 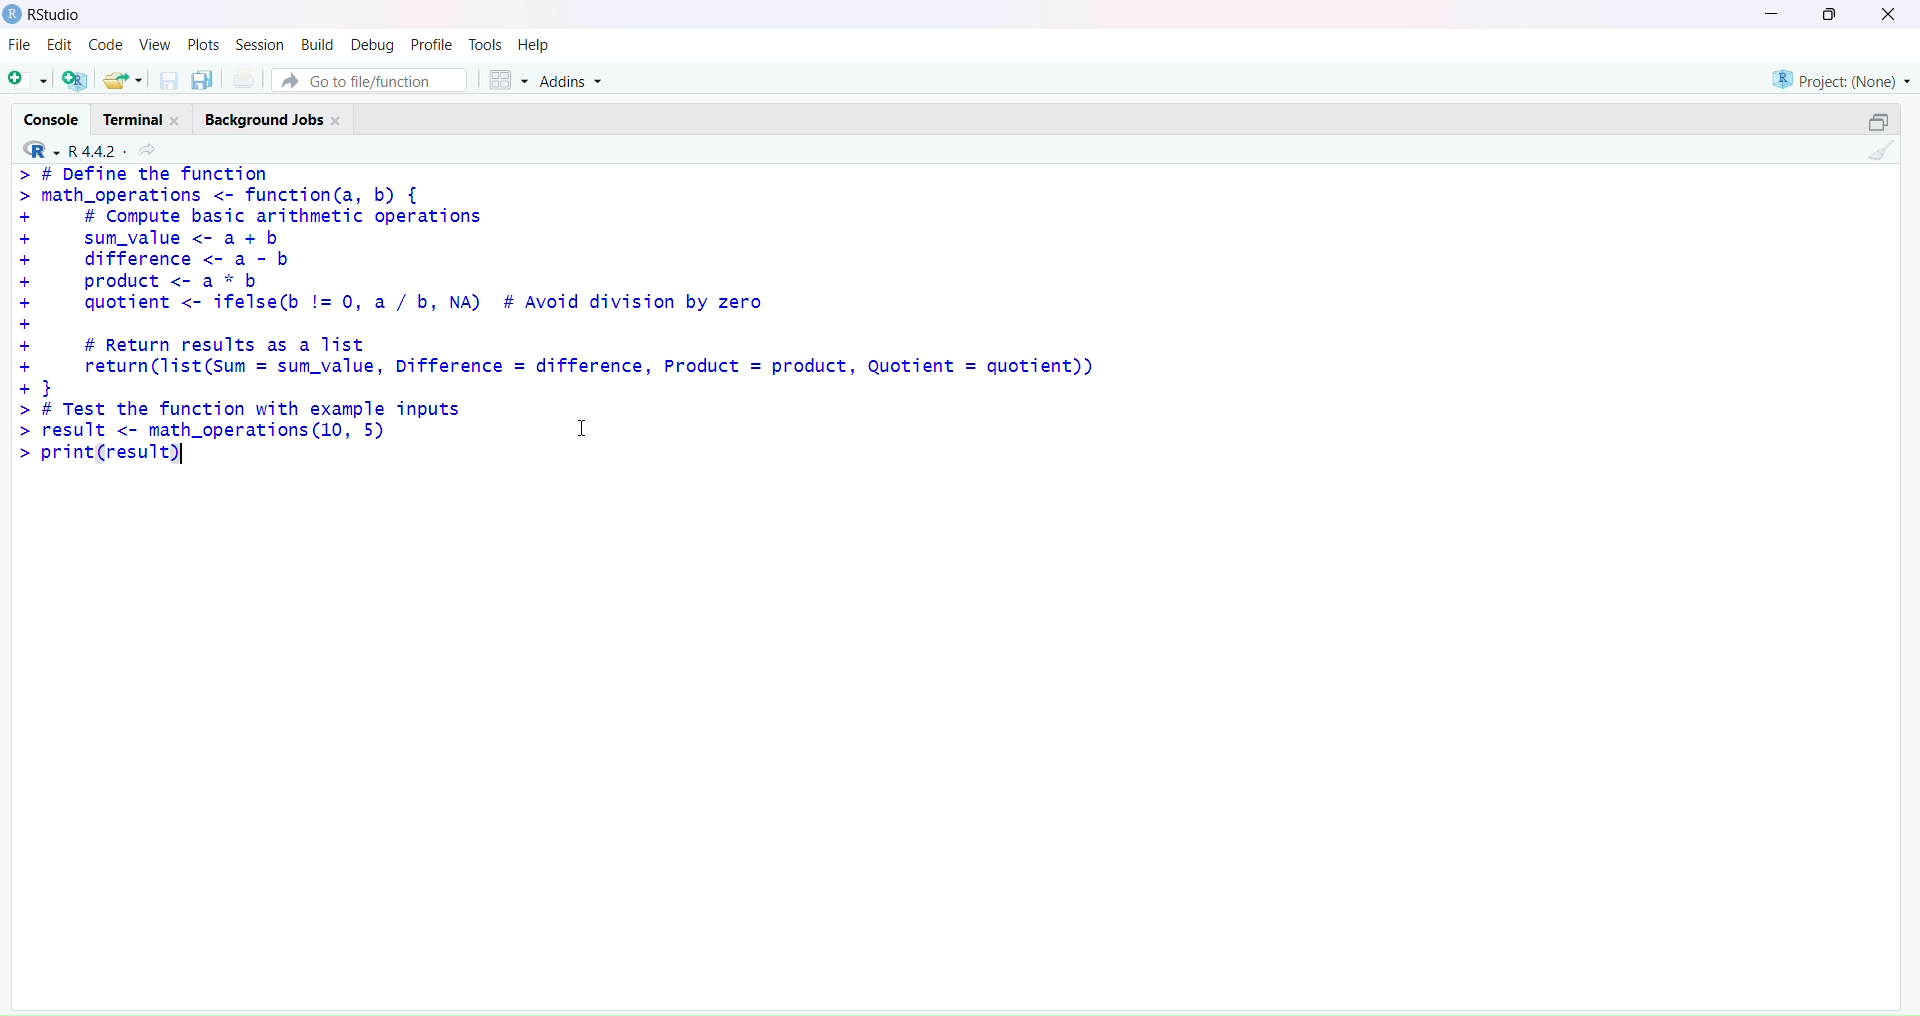 What do you see at coordinates (1840, 78) in the screenshot?
I see `Project (Note)` at bounding box center [1840, 78].